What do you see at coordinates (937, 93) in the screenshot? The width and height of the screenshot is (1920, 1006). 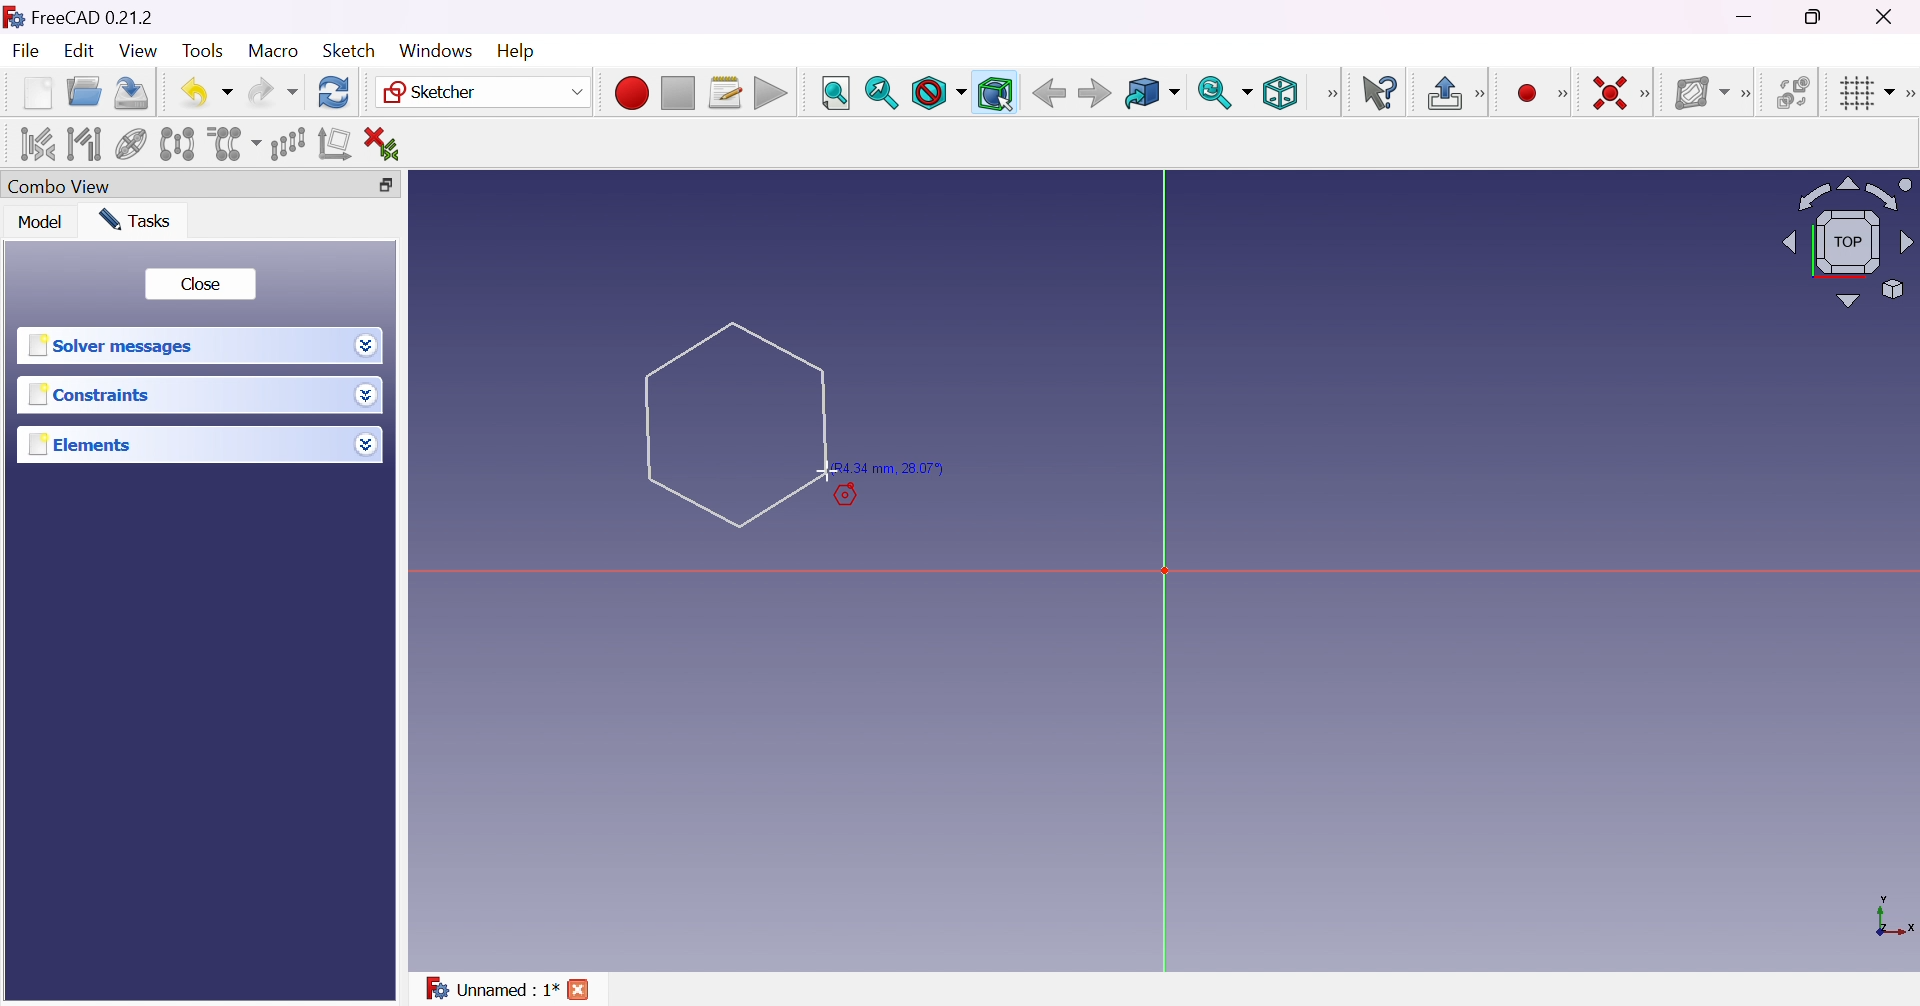 I see `Draw style` at bounding box center [937, 93].